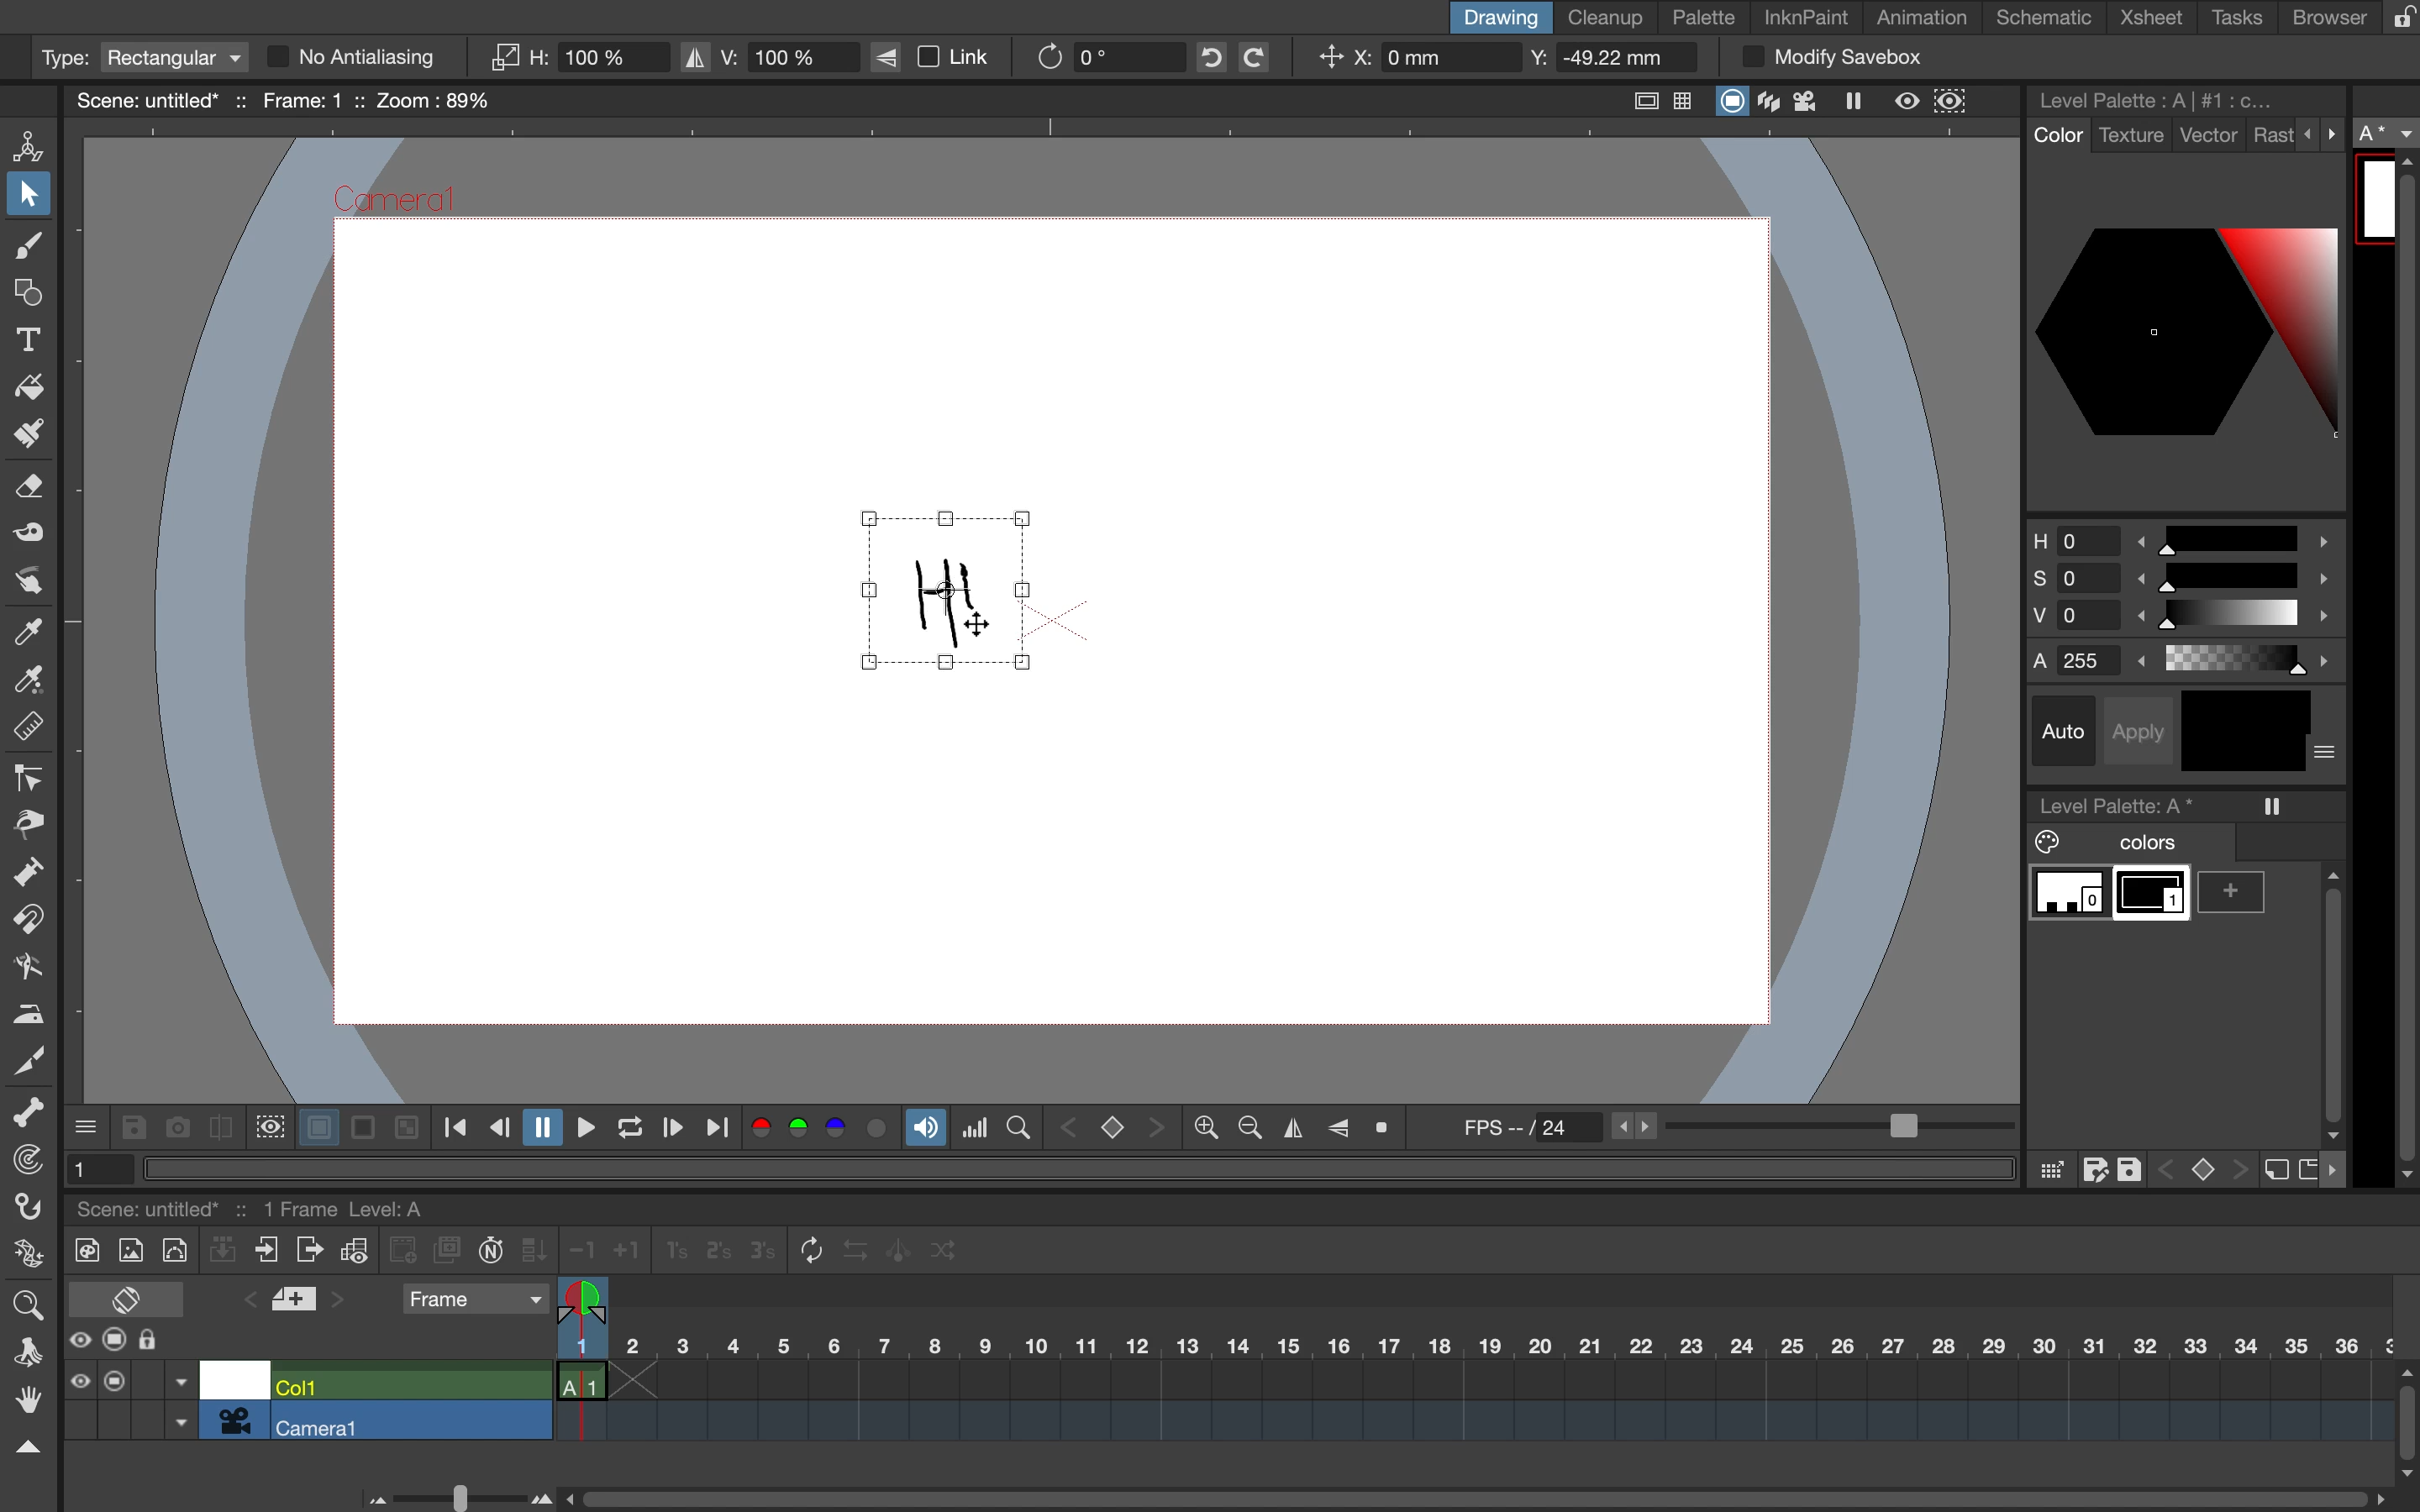 This screenshot has width=2420, height=1512. Describe the element at coordinates (2118, 843) in the screenshot. I see `colors` at that location.